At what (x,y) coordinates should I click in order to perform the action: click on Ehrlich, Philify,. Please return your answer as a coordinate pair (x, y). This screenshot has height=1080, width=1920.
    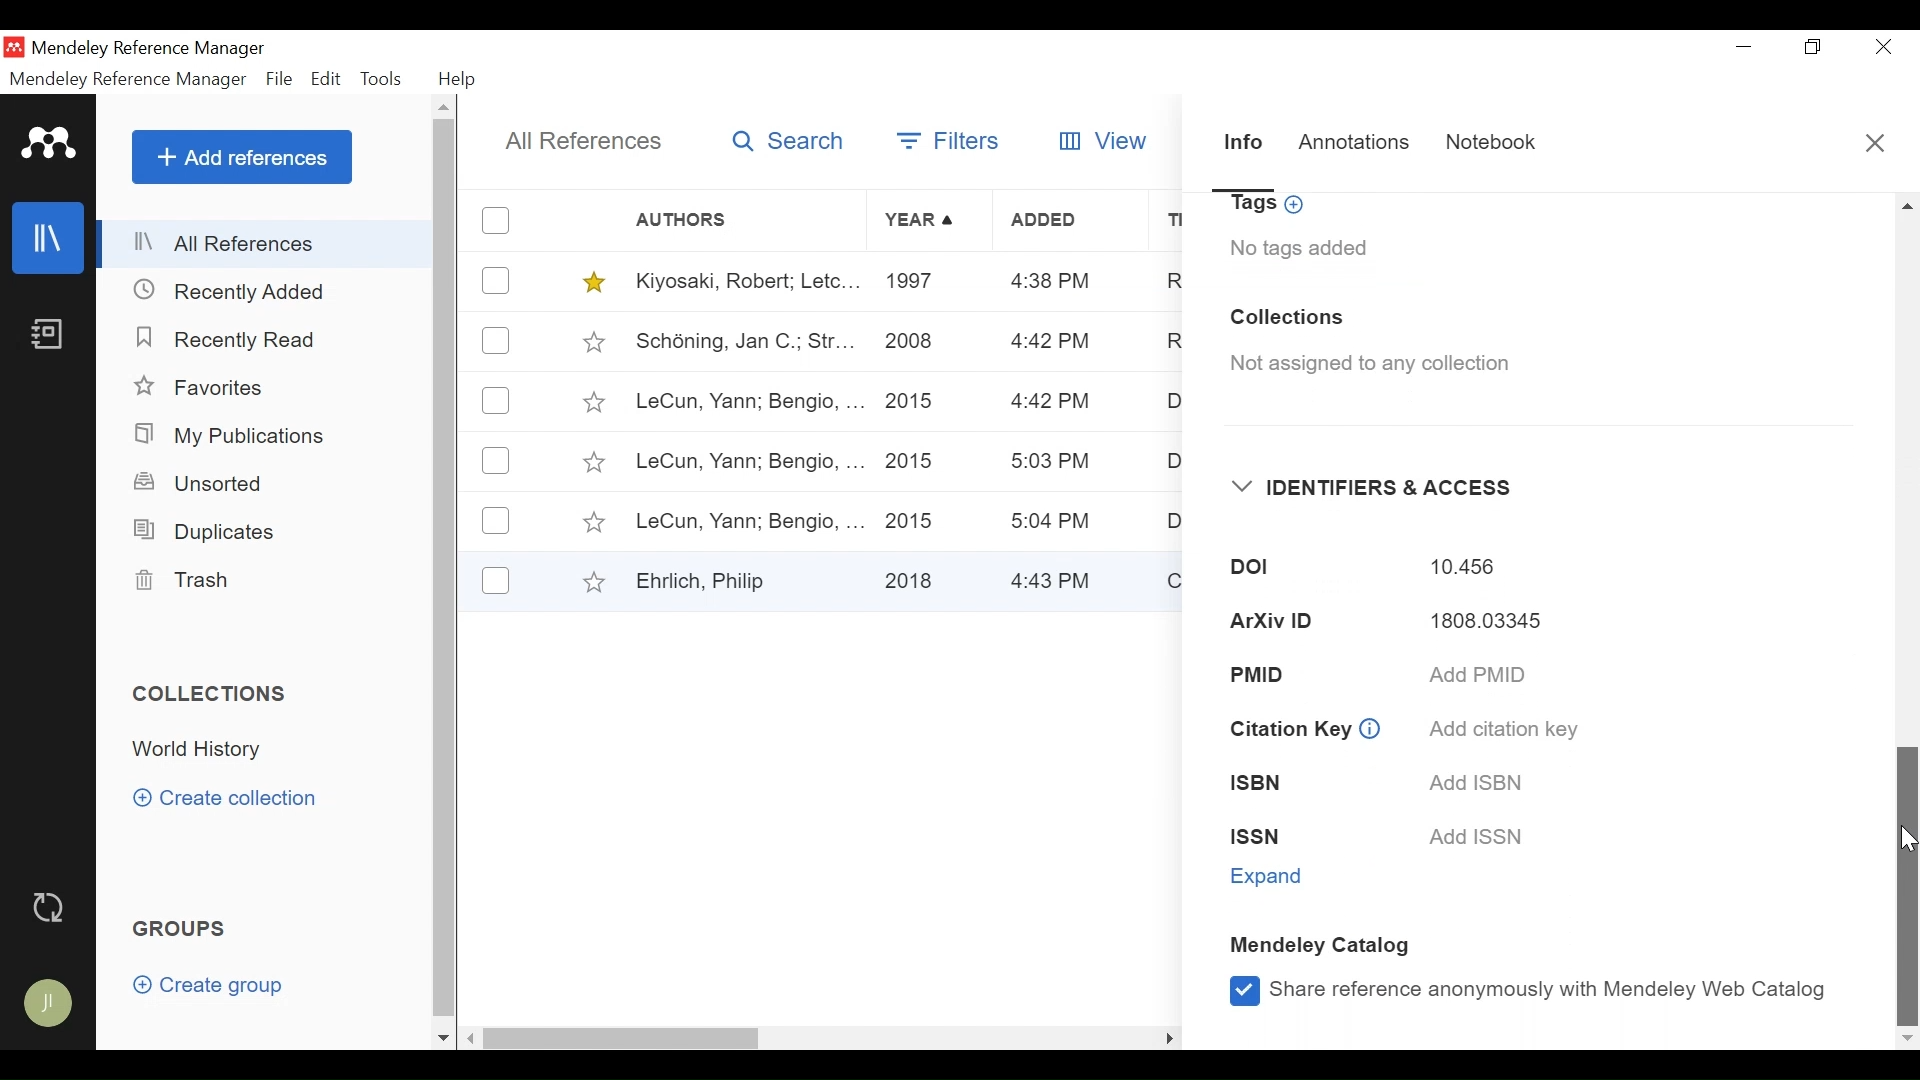
    Looking at the image, I should click on (746, 580).